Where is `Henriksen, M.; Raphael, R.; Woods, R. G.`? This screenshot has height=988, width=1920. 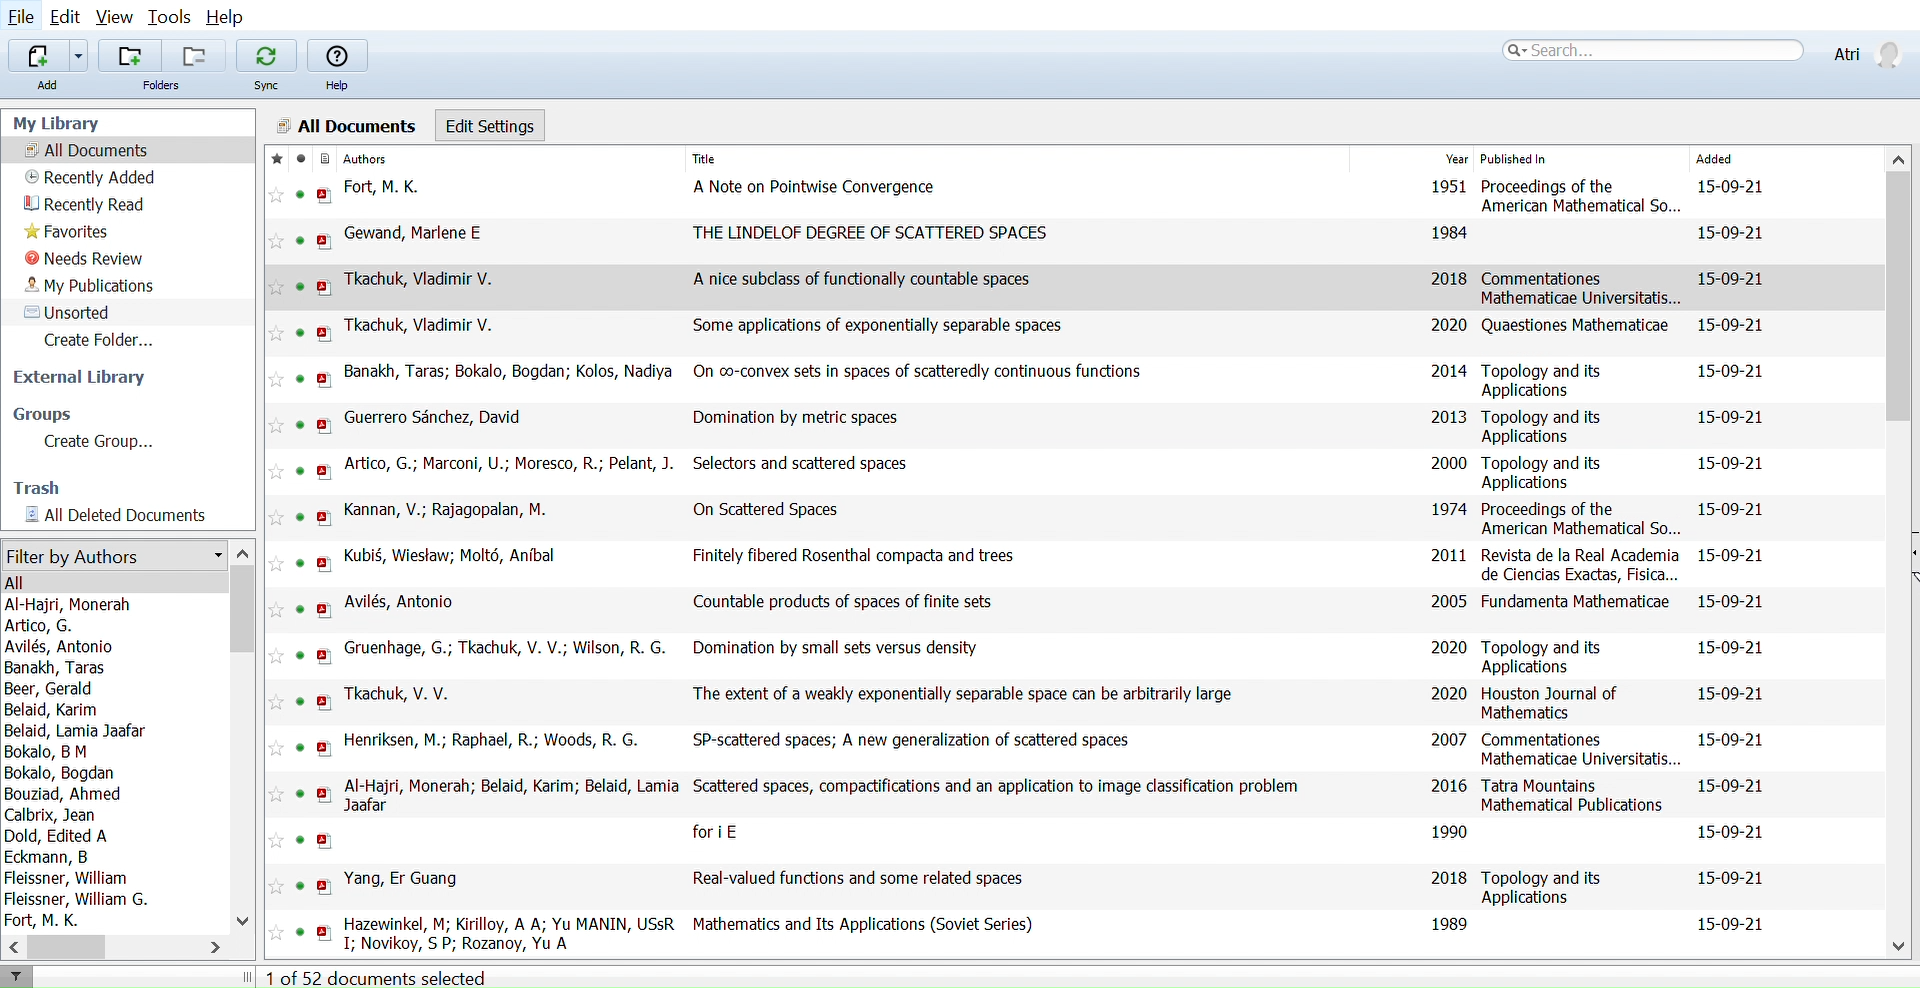
Henriksen, M.; Raphael, R.; Woods, R. G. is located at coordinates (497, 740).